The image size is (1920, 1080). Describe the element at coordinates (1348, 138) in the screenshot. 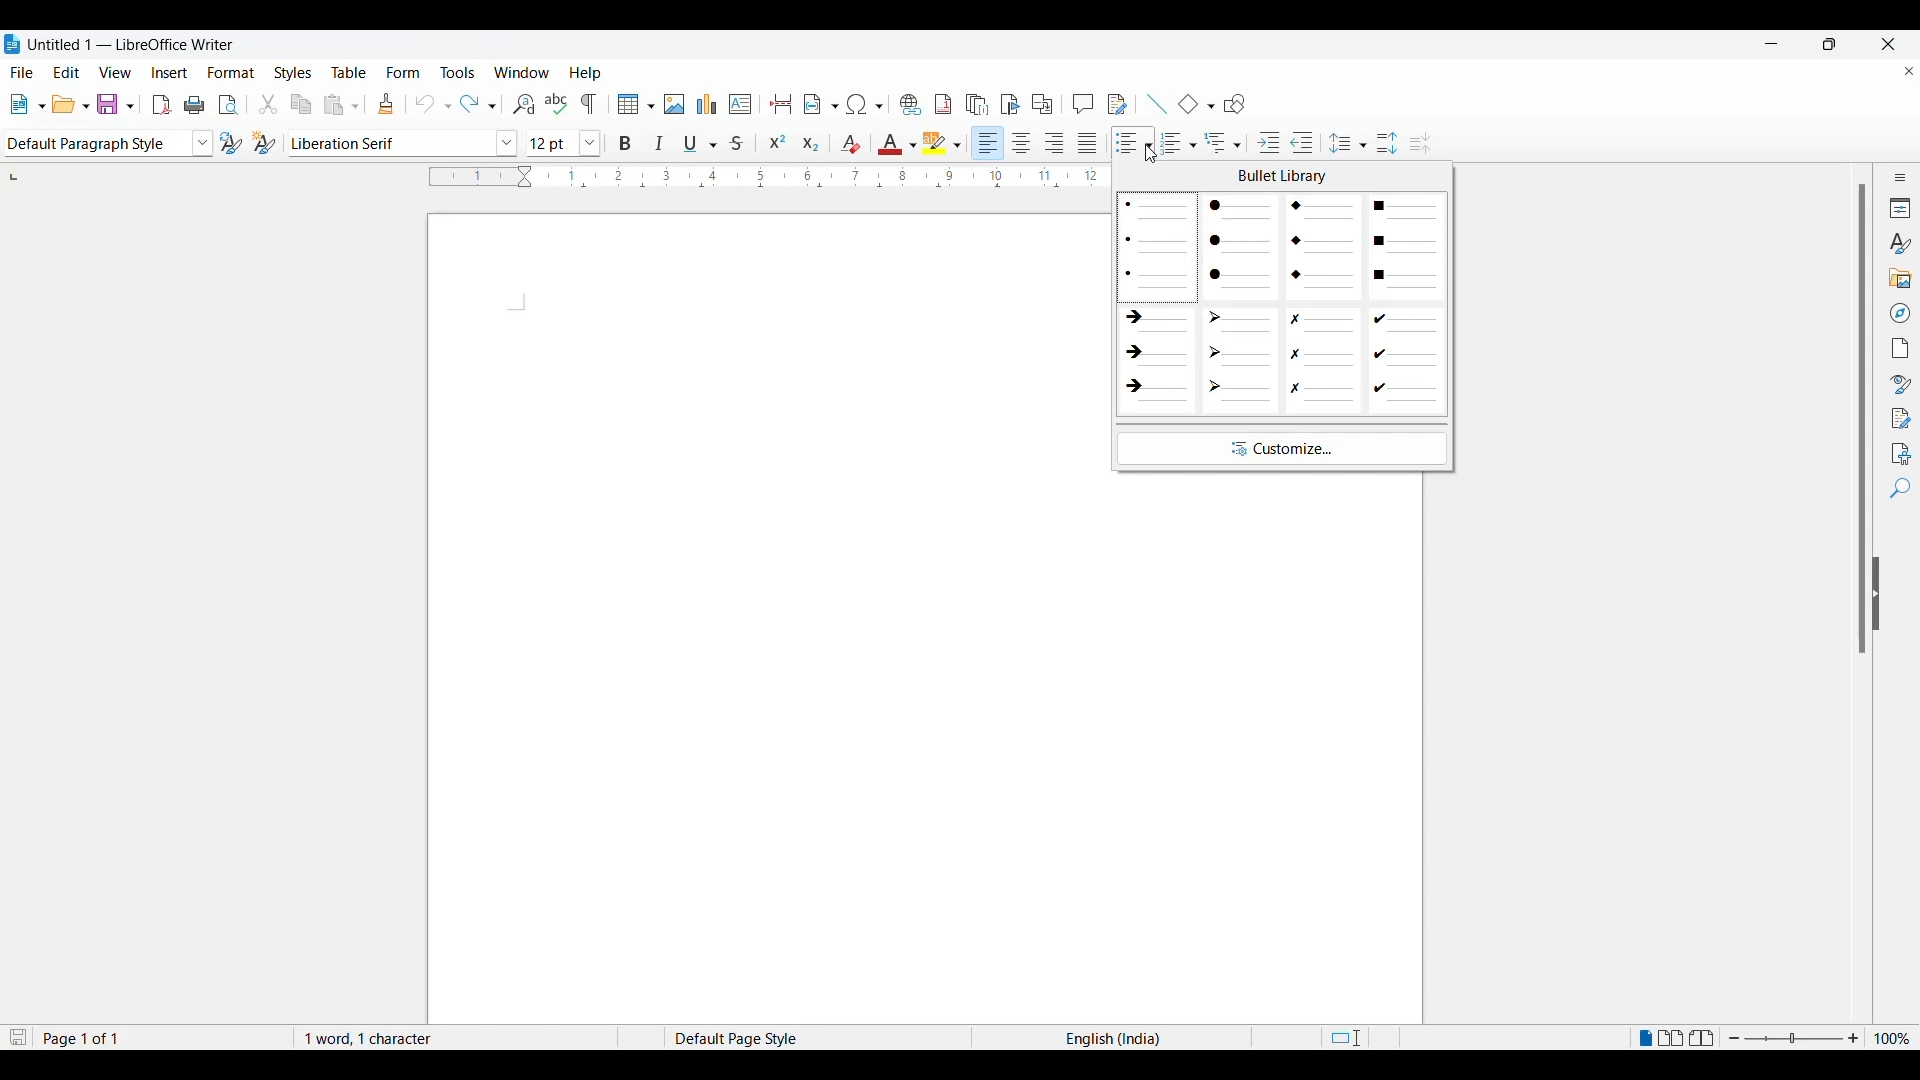

I see `Selected line spacing` at that location.